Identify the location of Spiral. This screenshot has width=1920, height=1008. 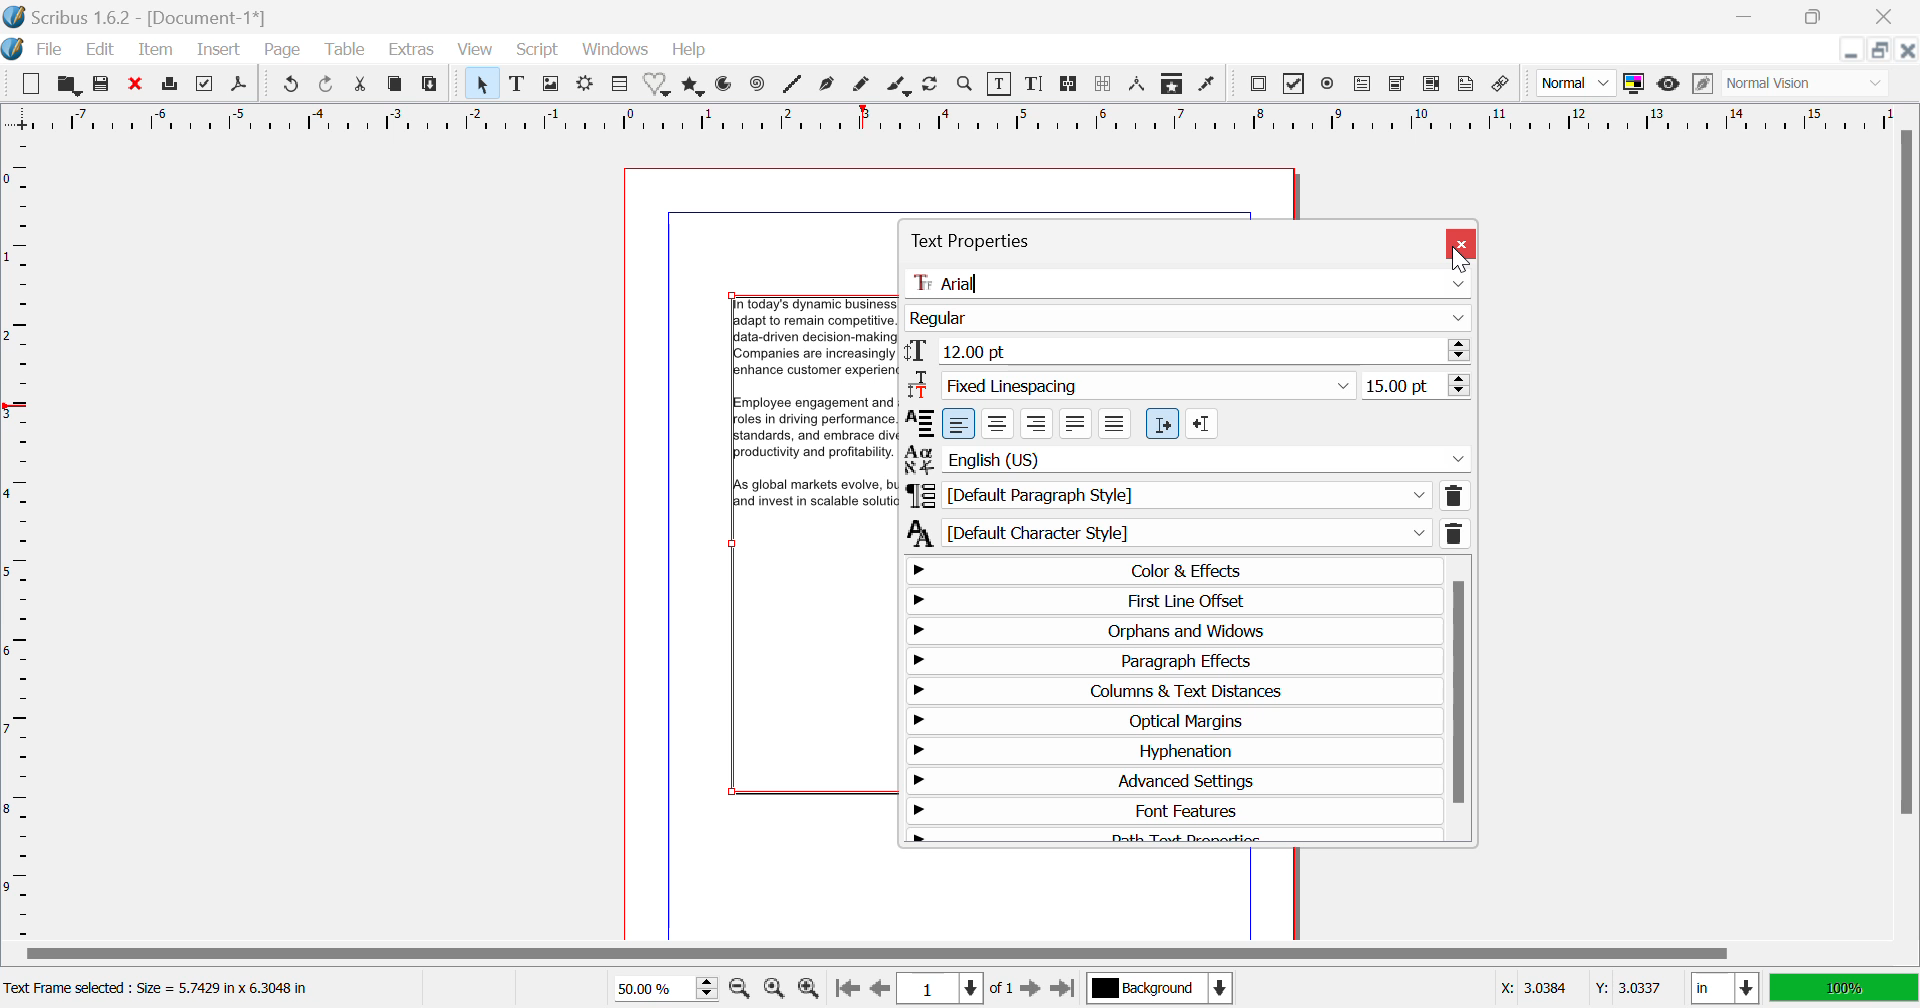
(792, 84).